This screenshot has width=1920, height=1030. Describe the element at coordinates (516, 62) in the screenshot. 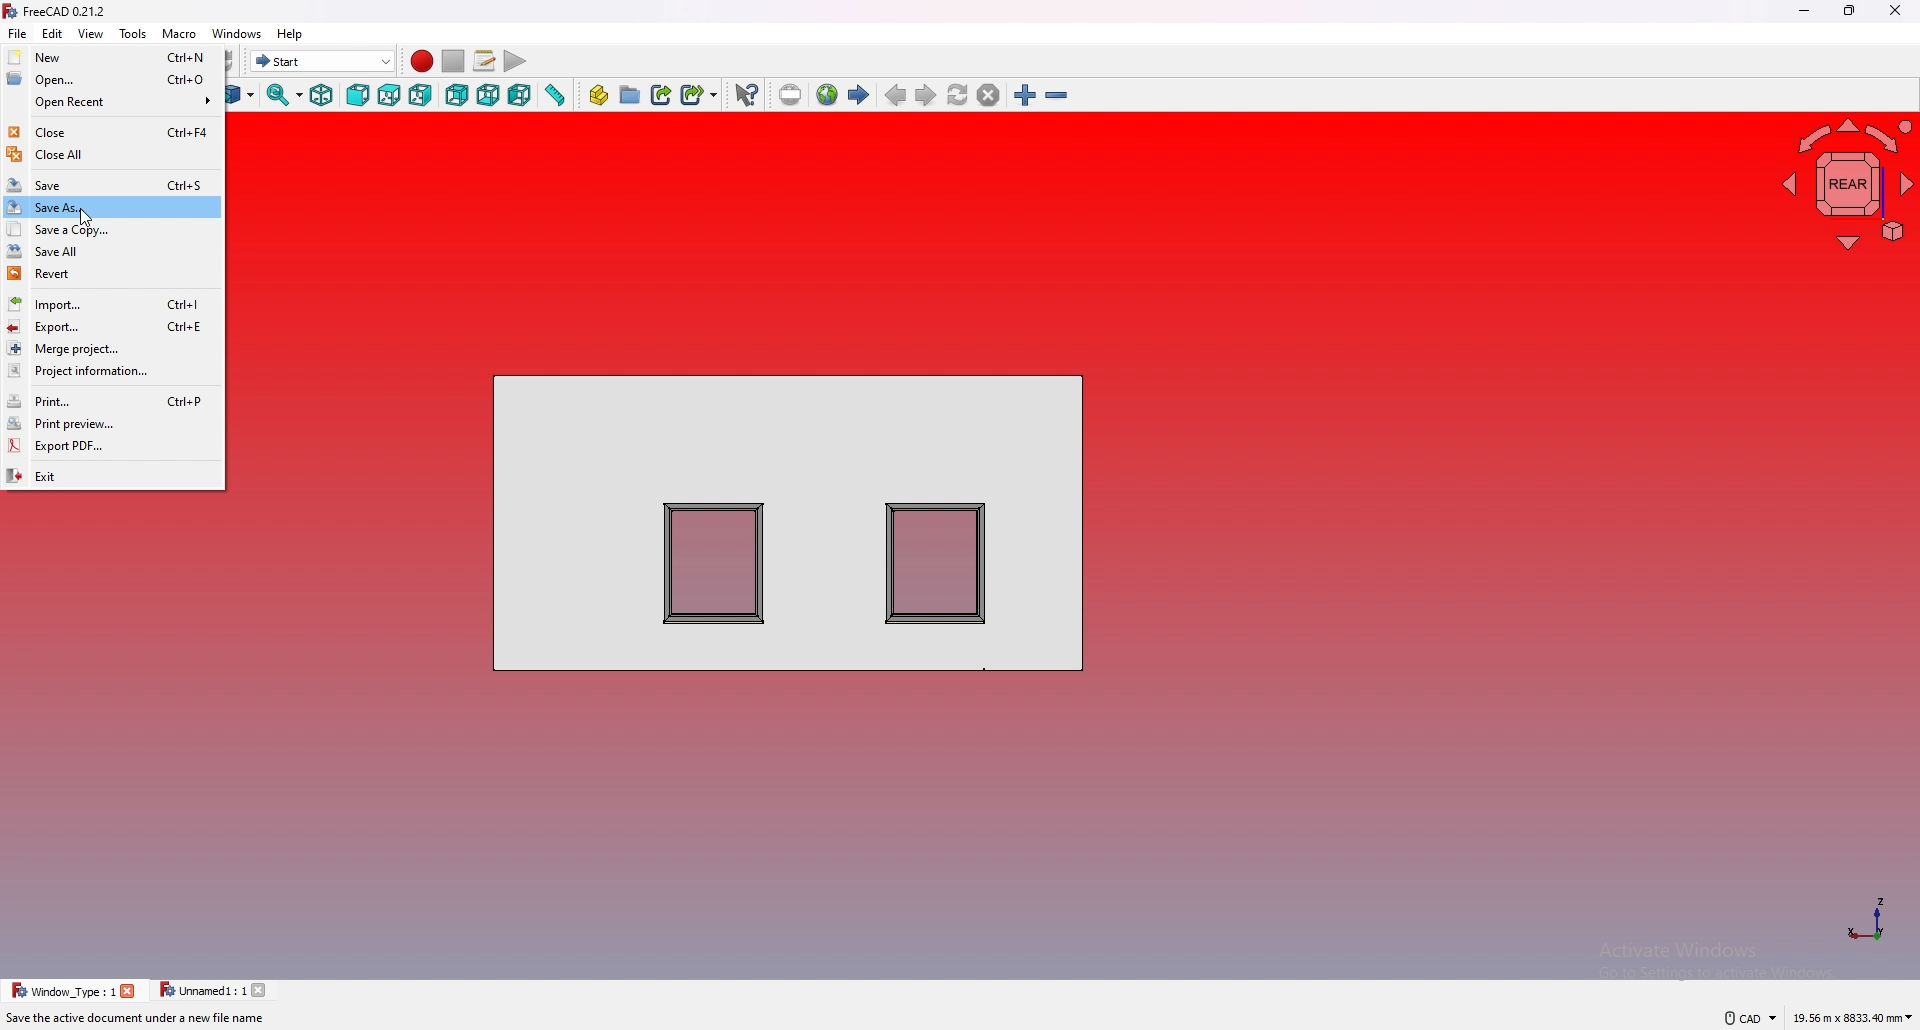

I see `execute macro` at that location.